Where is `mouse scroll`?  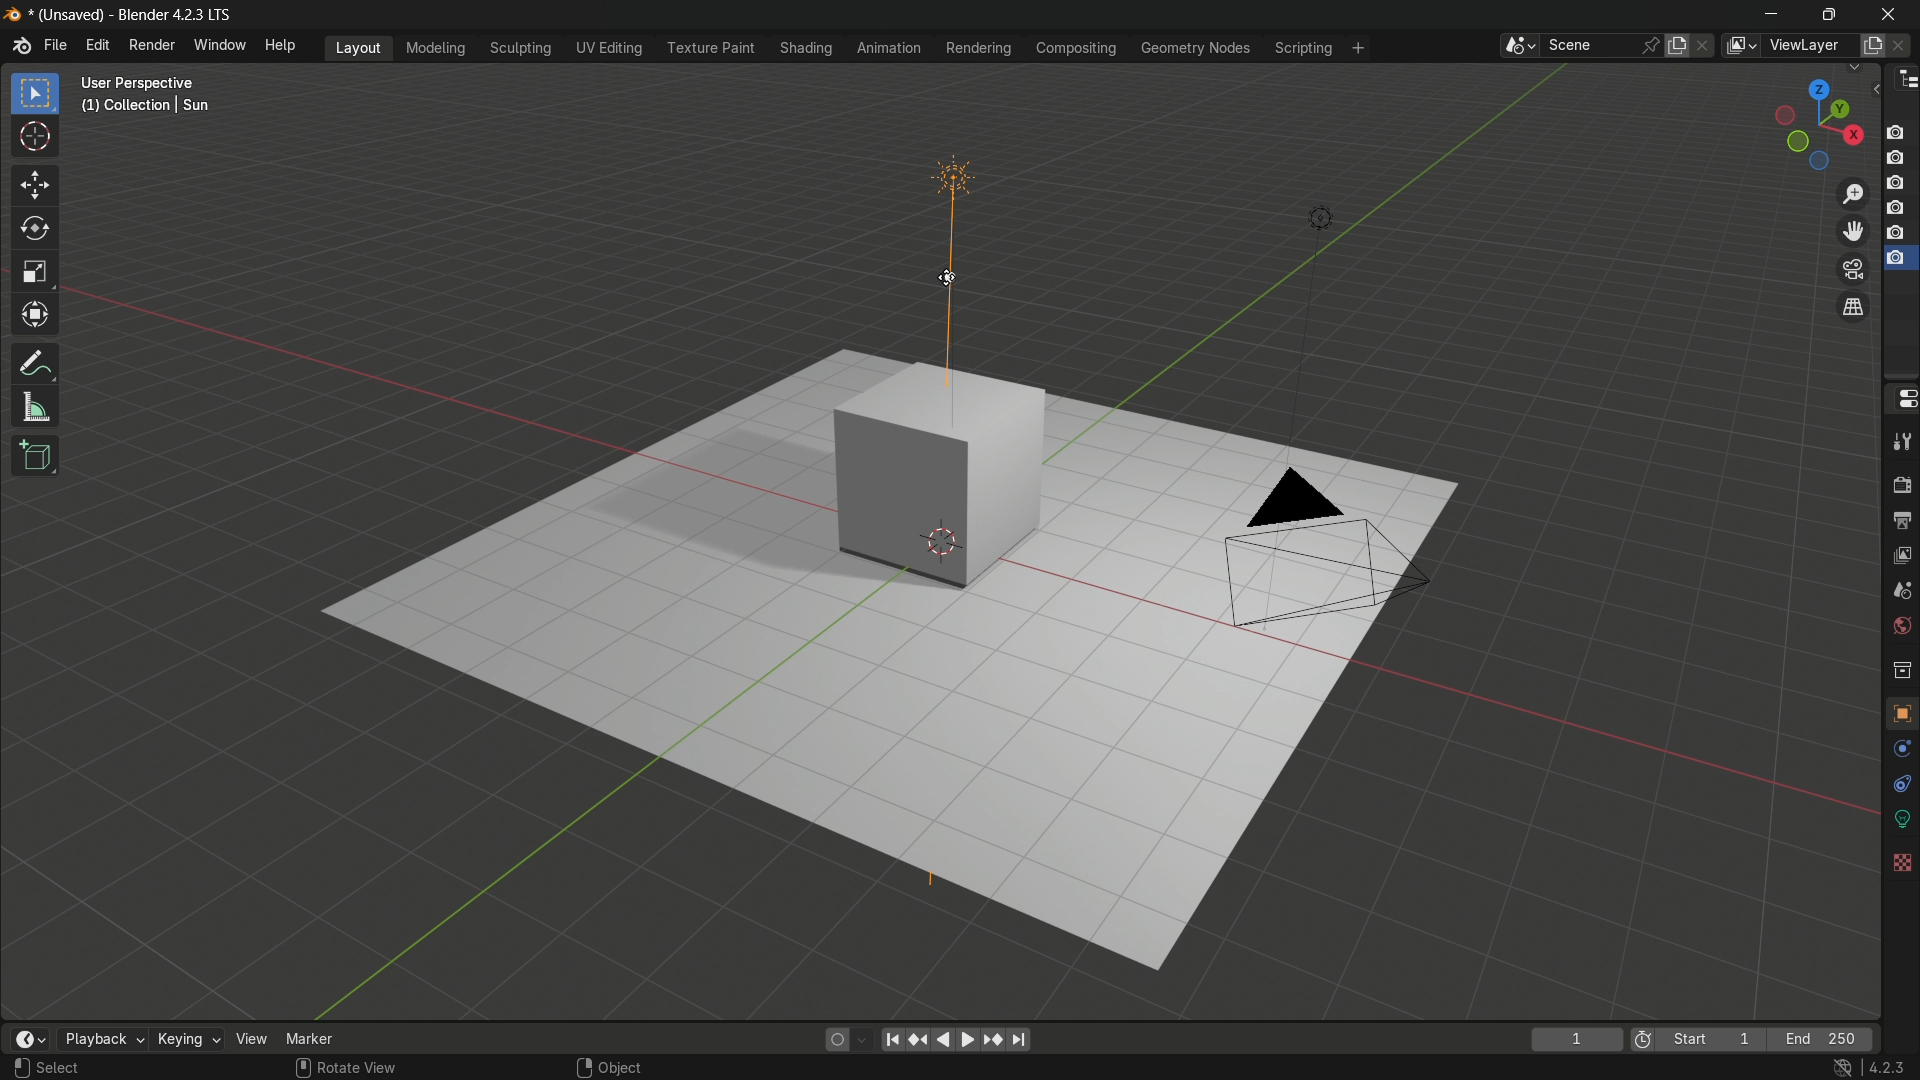 mouse scroll is located at coordinates (299, 1067).